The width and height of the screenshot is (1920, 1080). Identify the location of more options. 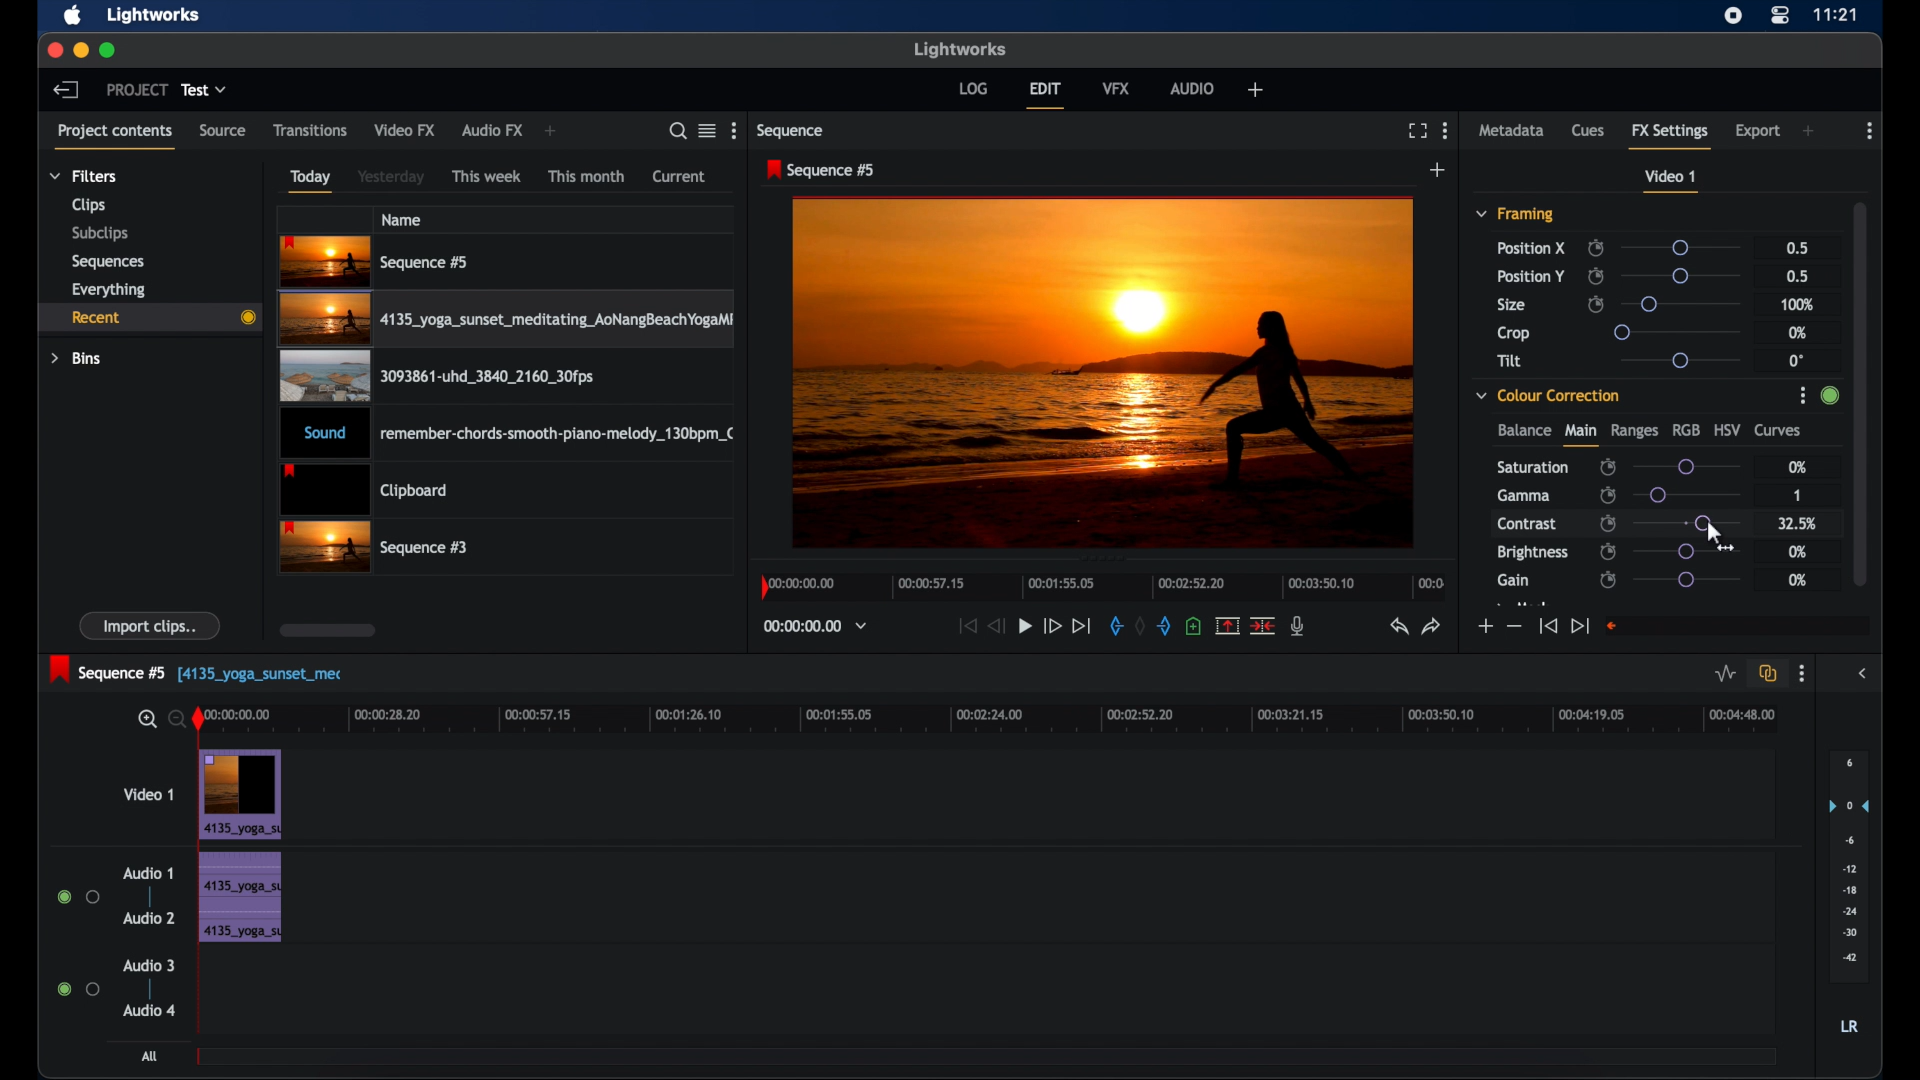
(737, 130).